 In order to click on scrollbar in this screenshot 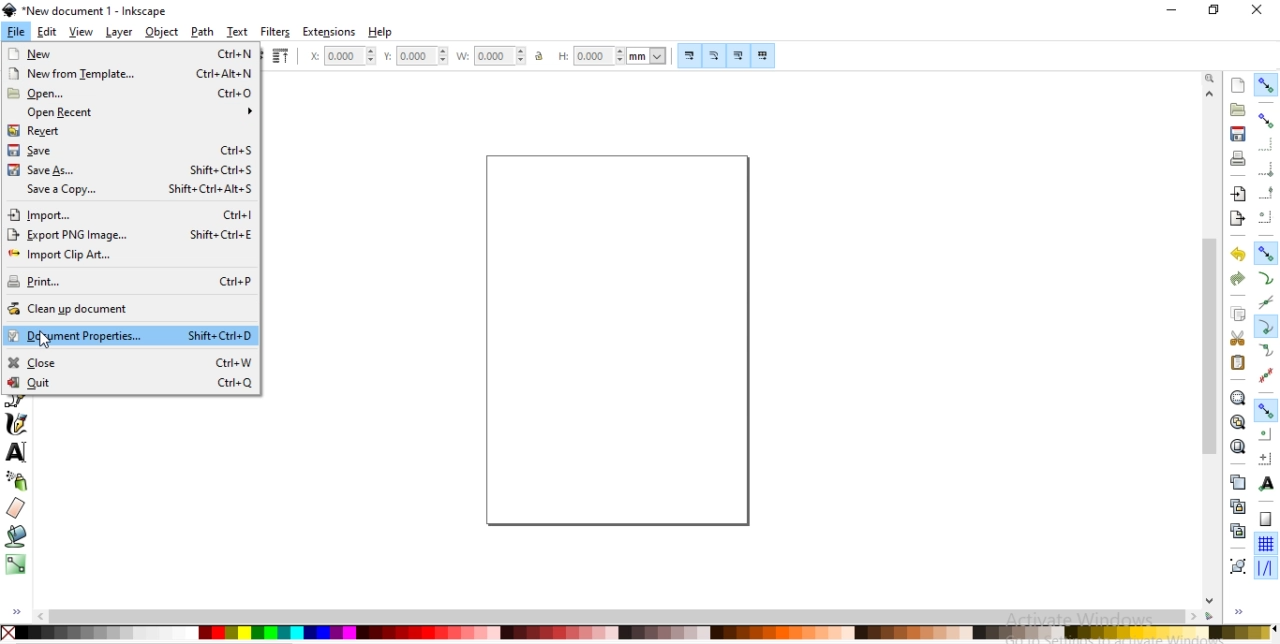, I will do `click(626, 616)`.